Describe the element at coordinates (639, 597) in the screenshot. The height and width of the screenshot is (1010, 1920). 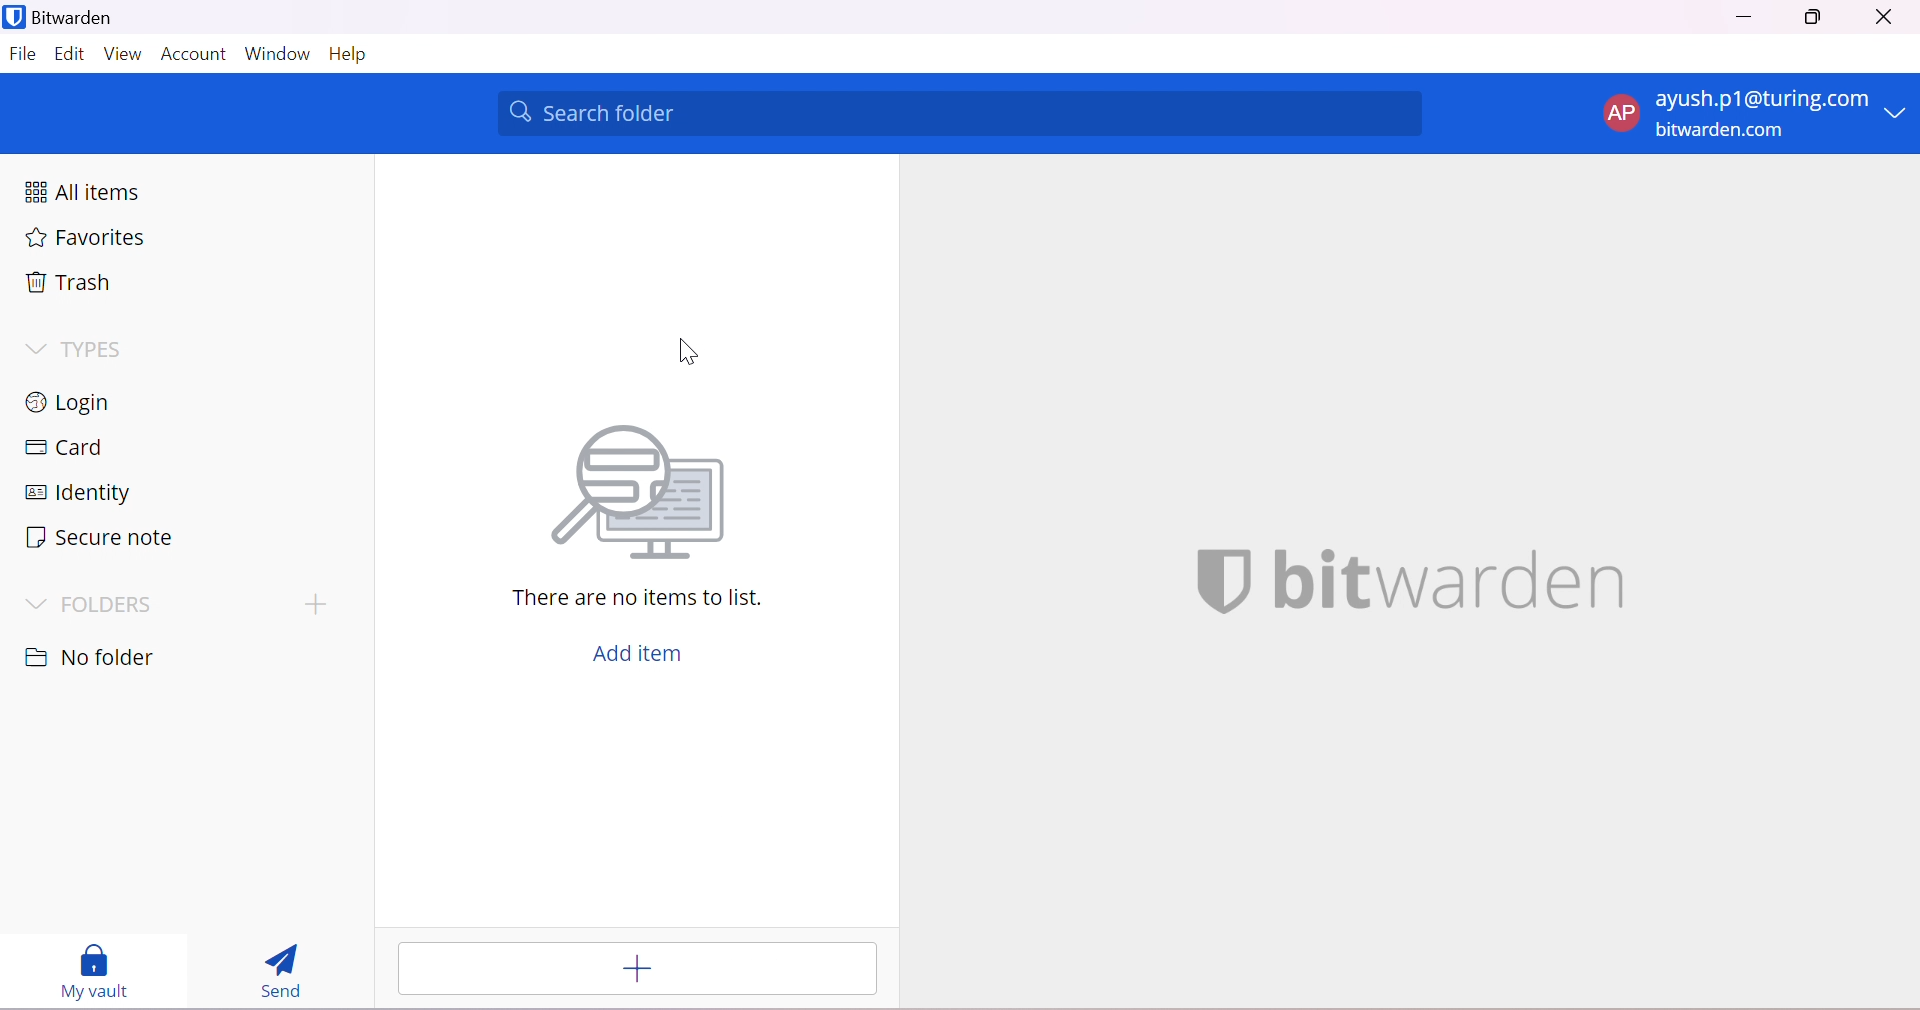
I see `There are no items to list.` at that location.